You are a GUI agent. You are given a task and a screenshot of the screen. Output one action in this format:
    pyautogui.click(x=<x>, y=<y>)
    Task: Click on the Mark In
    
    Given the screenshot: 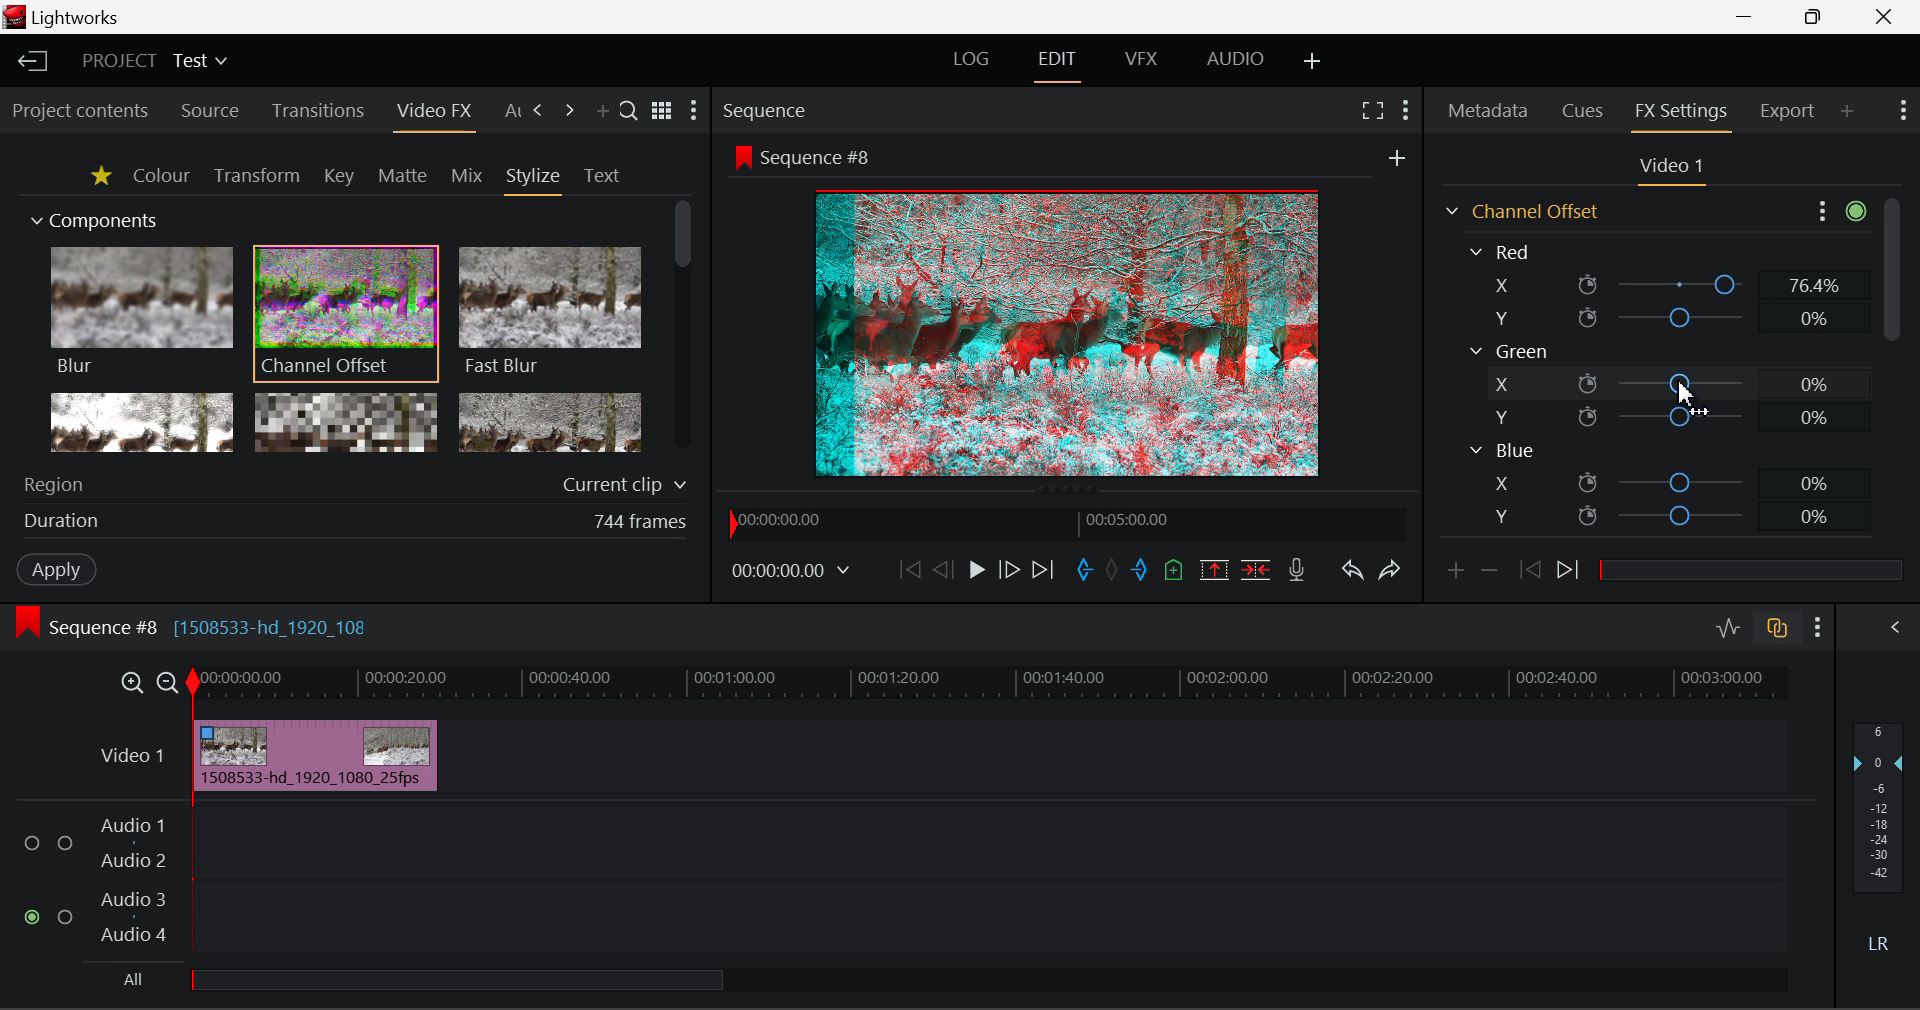 What is the action you would take?
    pyautogui.click(x=1085, y=571)
    